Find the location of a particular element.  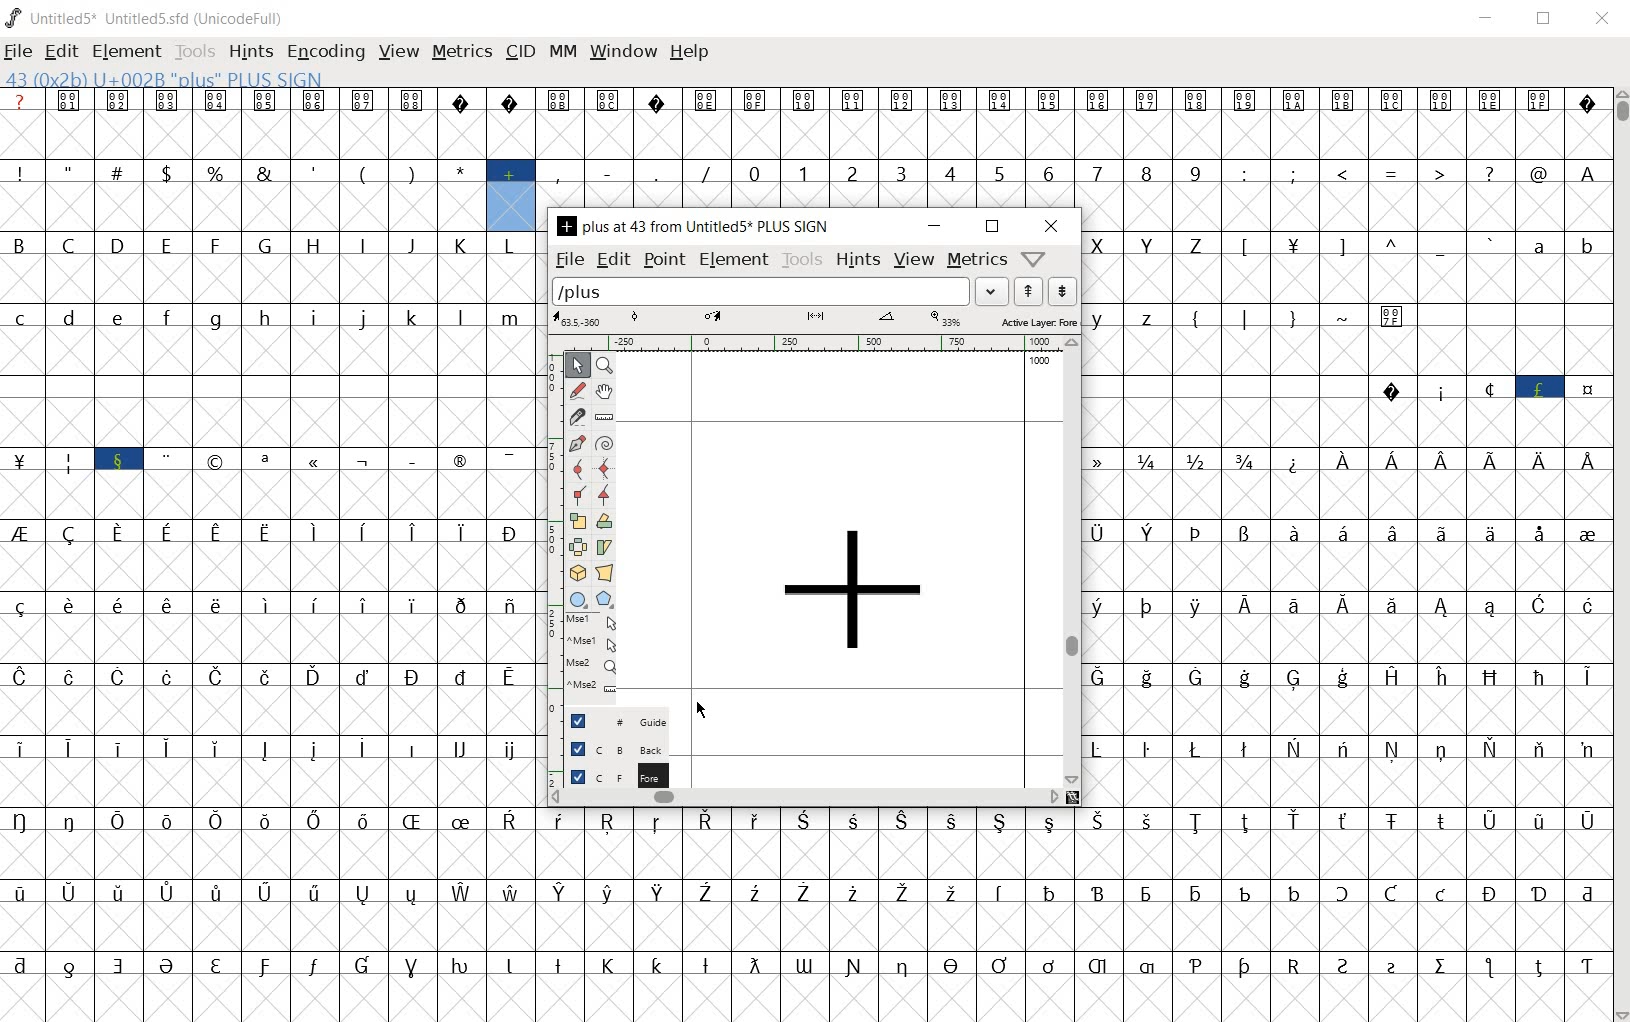

MAGNIFY is located at coordinates (605, 367).